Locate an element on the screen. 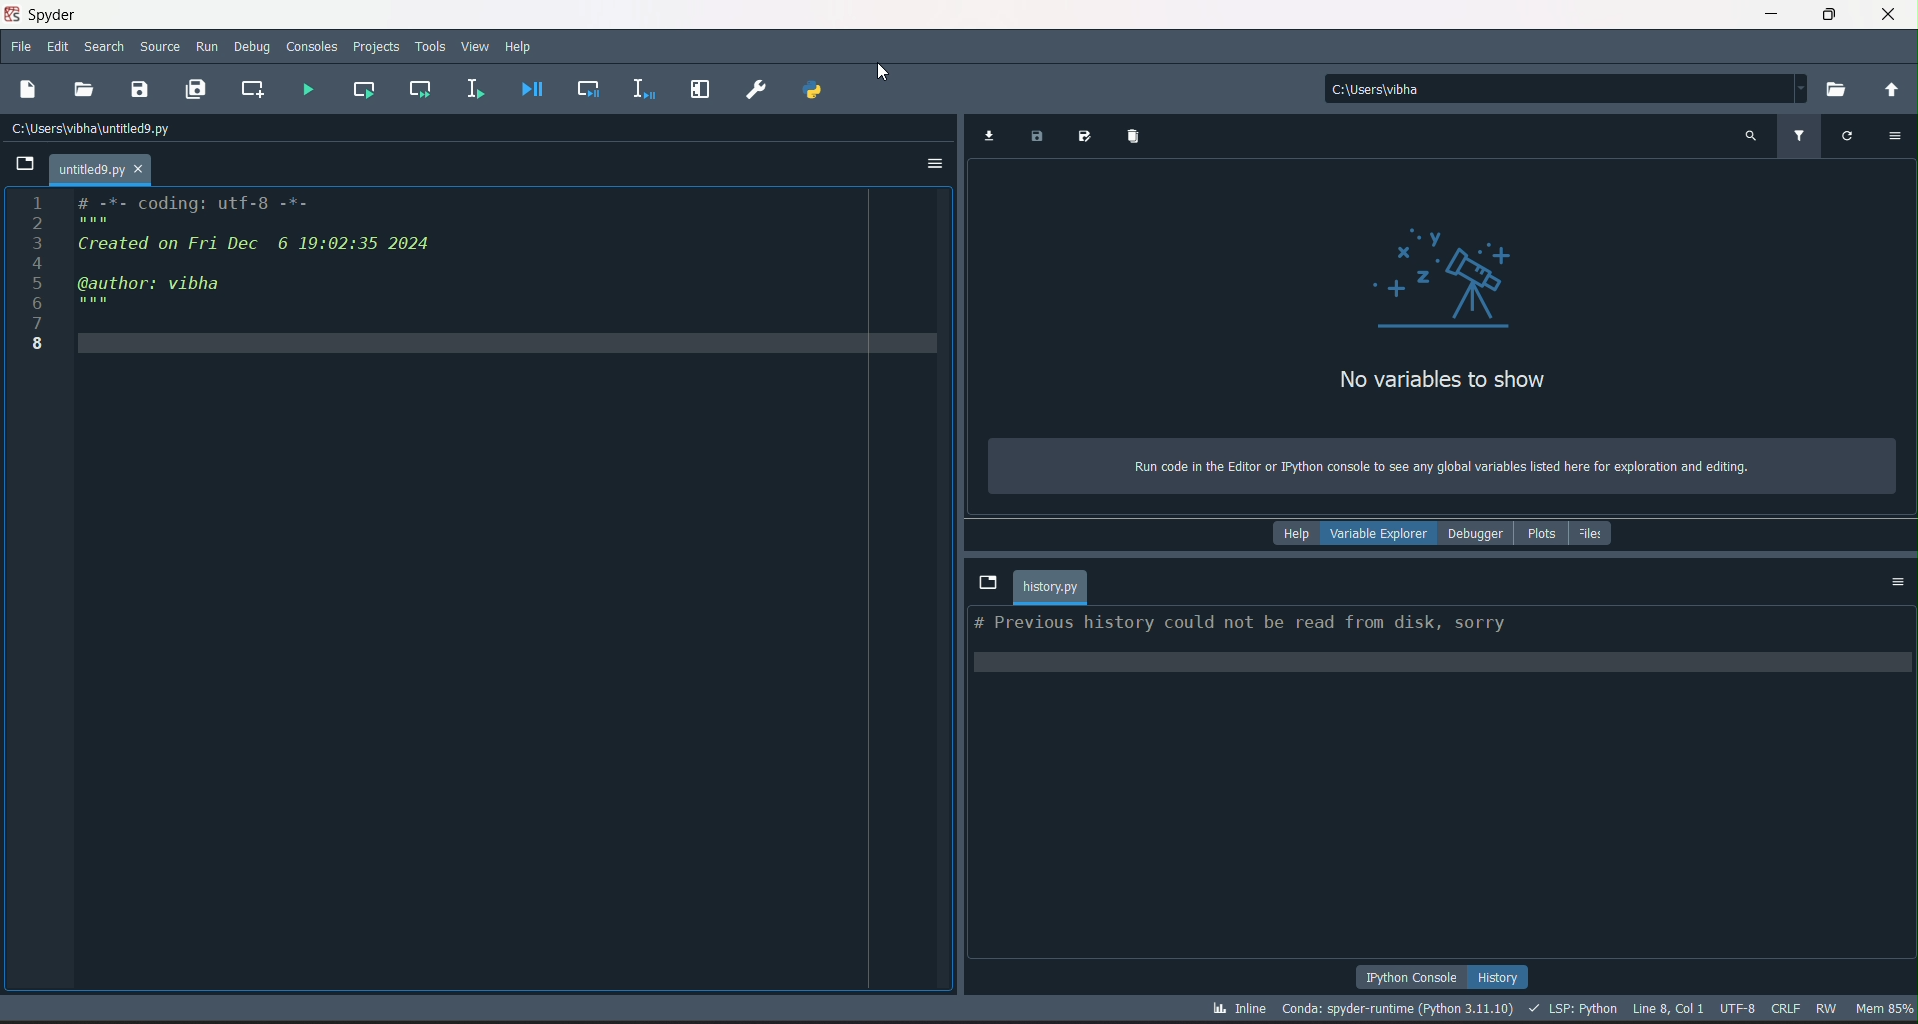 This screenshot has width=1918, height=1024. browse tabs is located at coordinates (987, 584).